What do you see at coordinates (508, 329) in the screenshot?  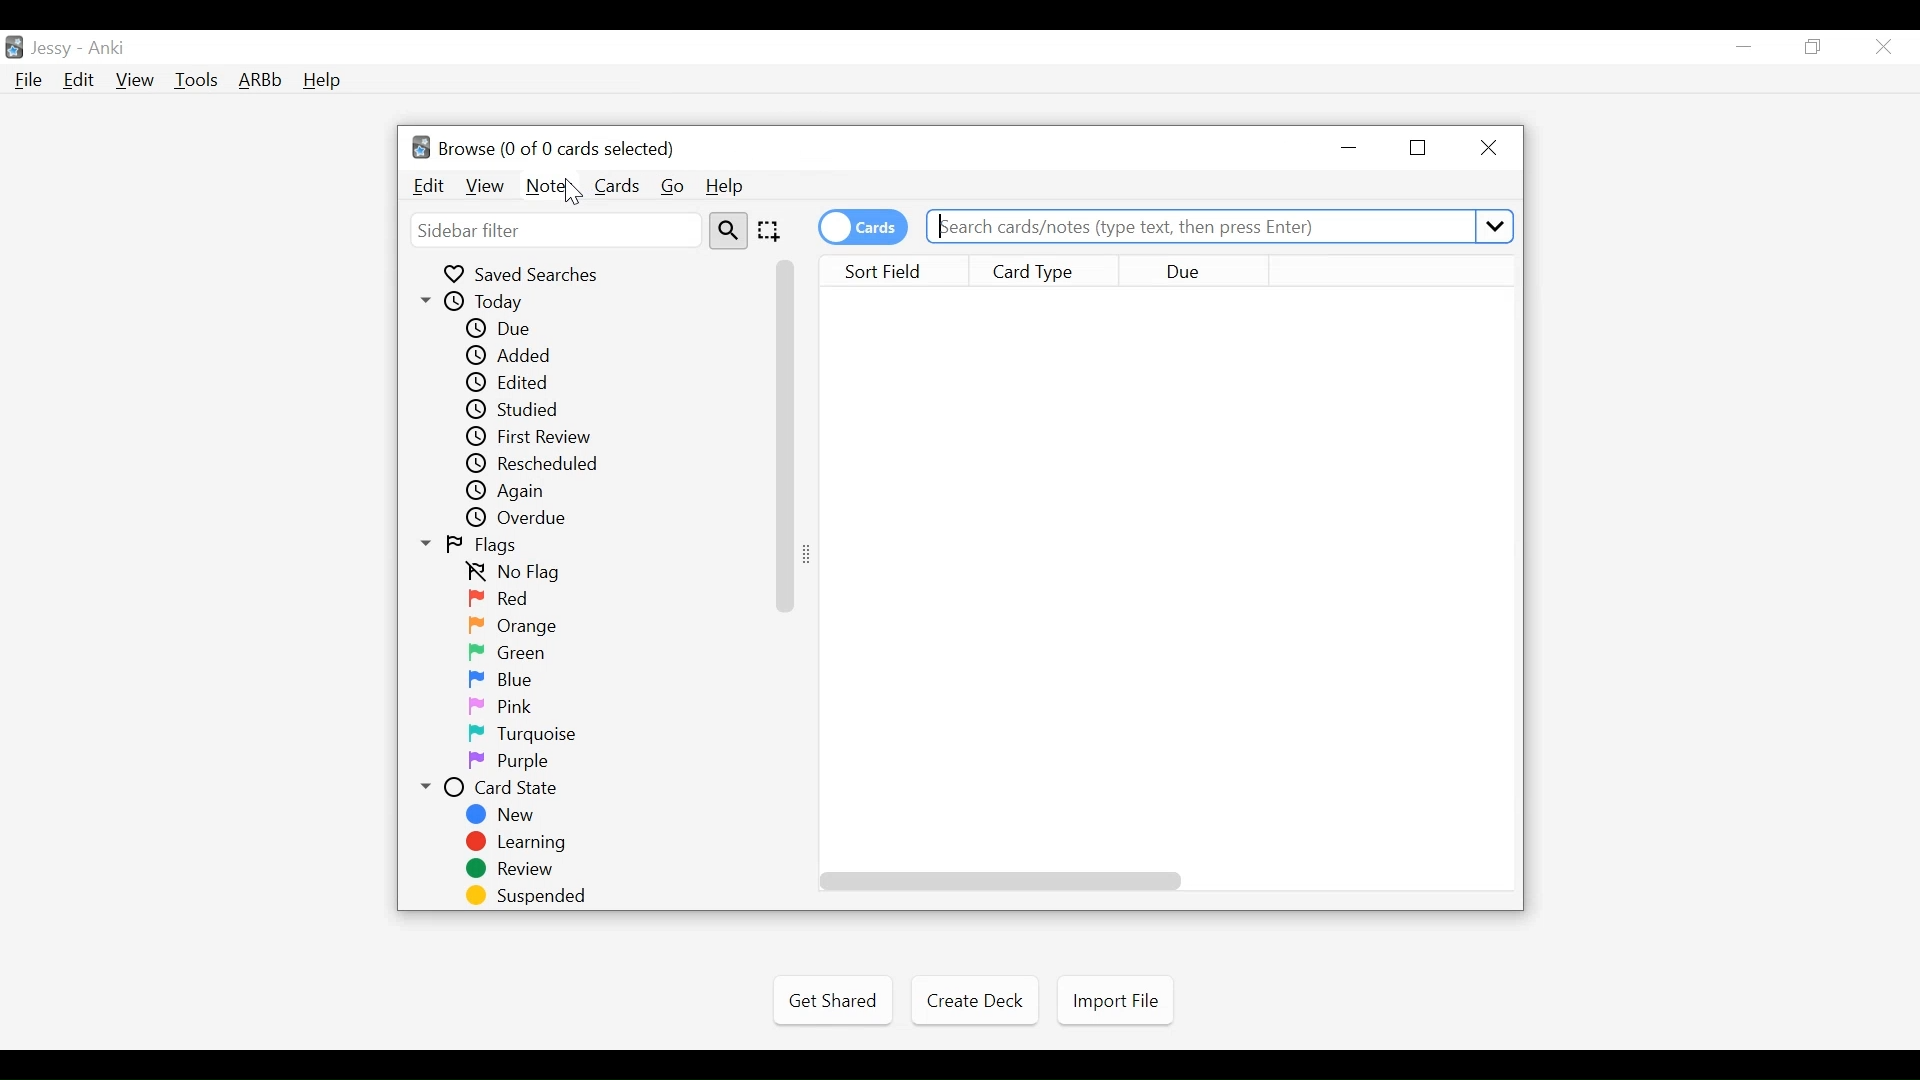 I see `Due` at bounding box center [508, 329].